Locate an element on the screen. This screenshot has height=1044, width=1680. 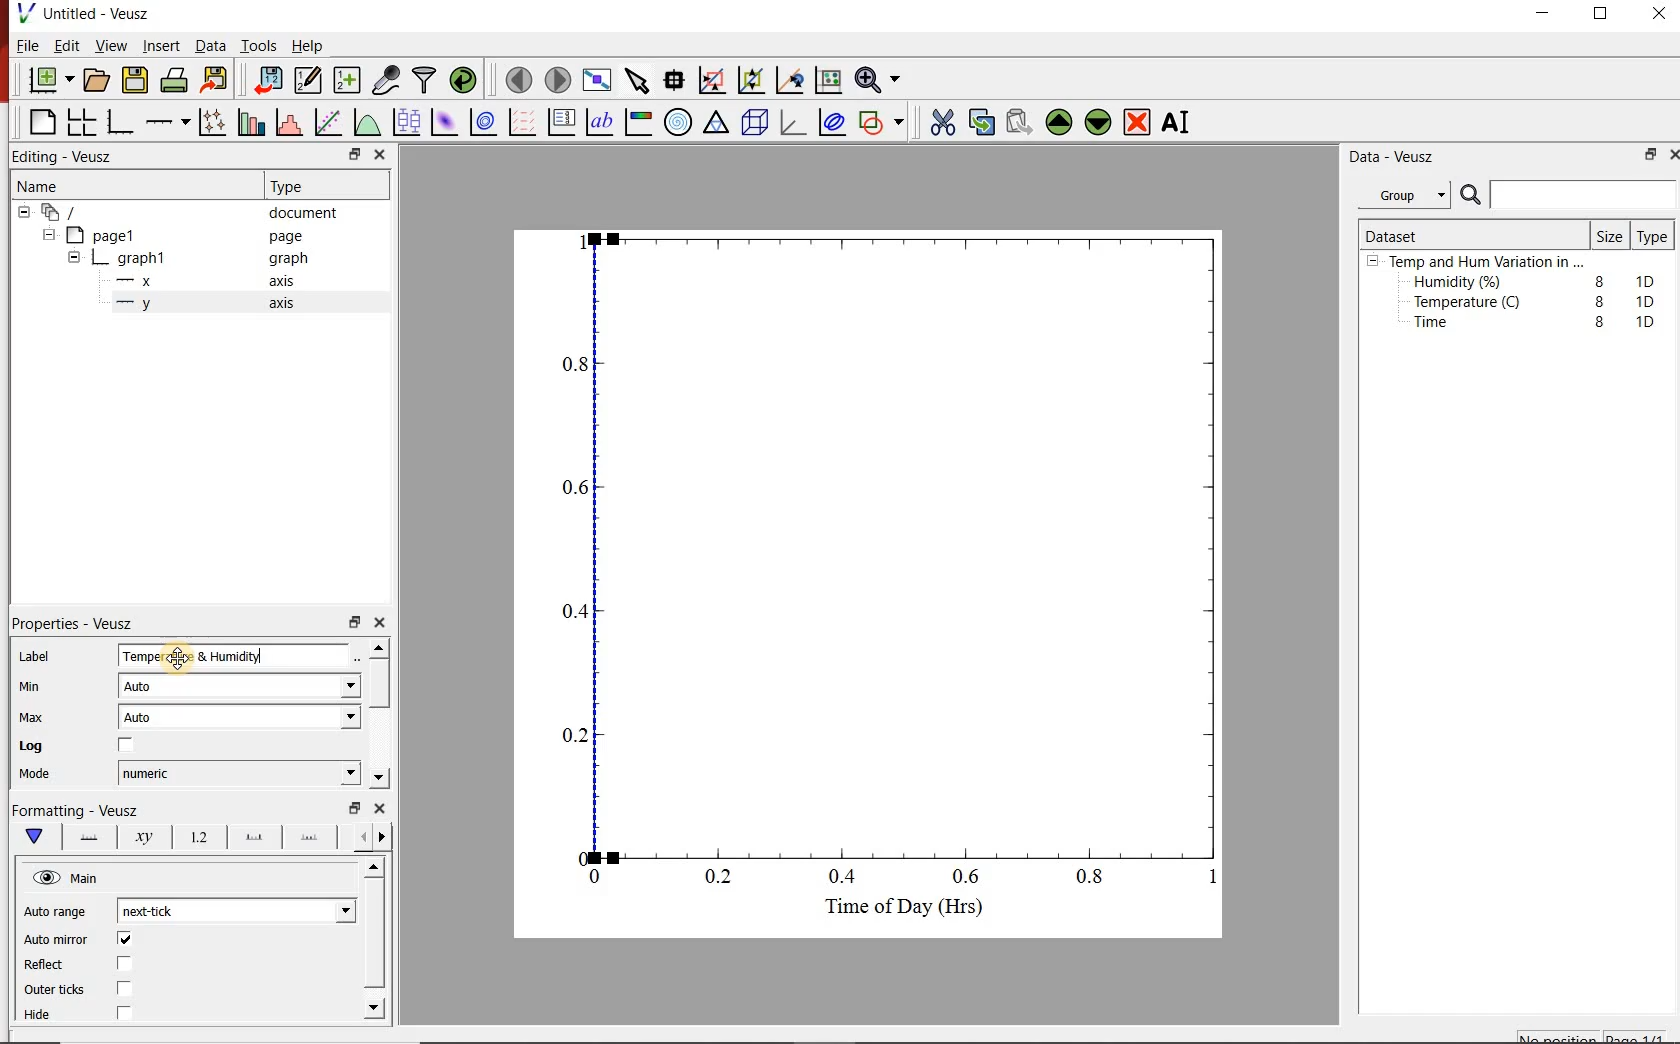
move to the previous page is located at coordinates (517, 80).